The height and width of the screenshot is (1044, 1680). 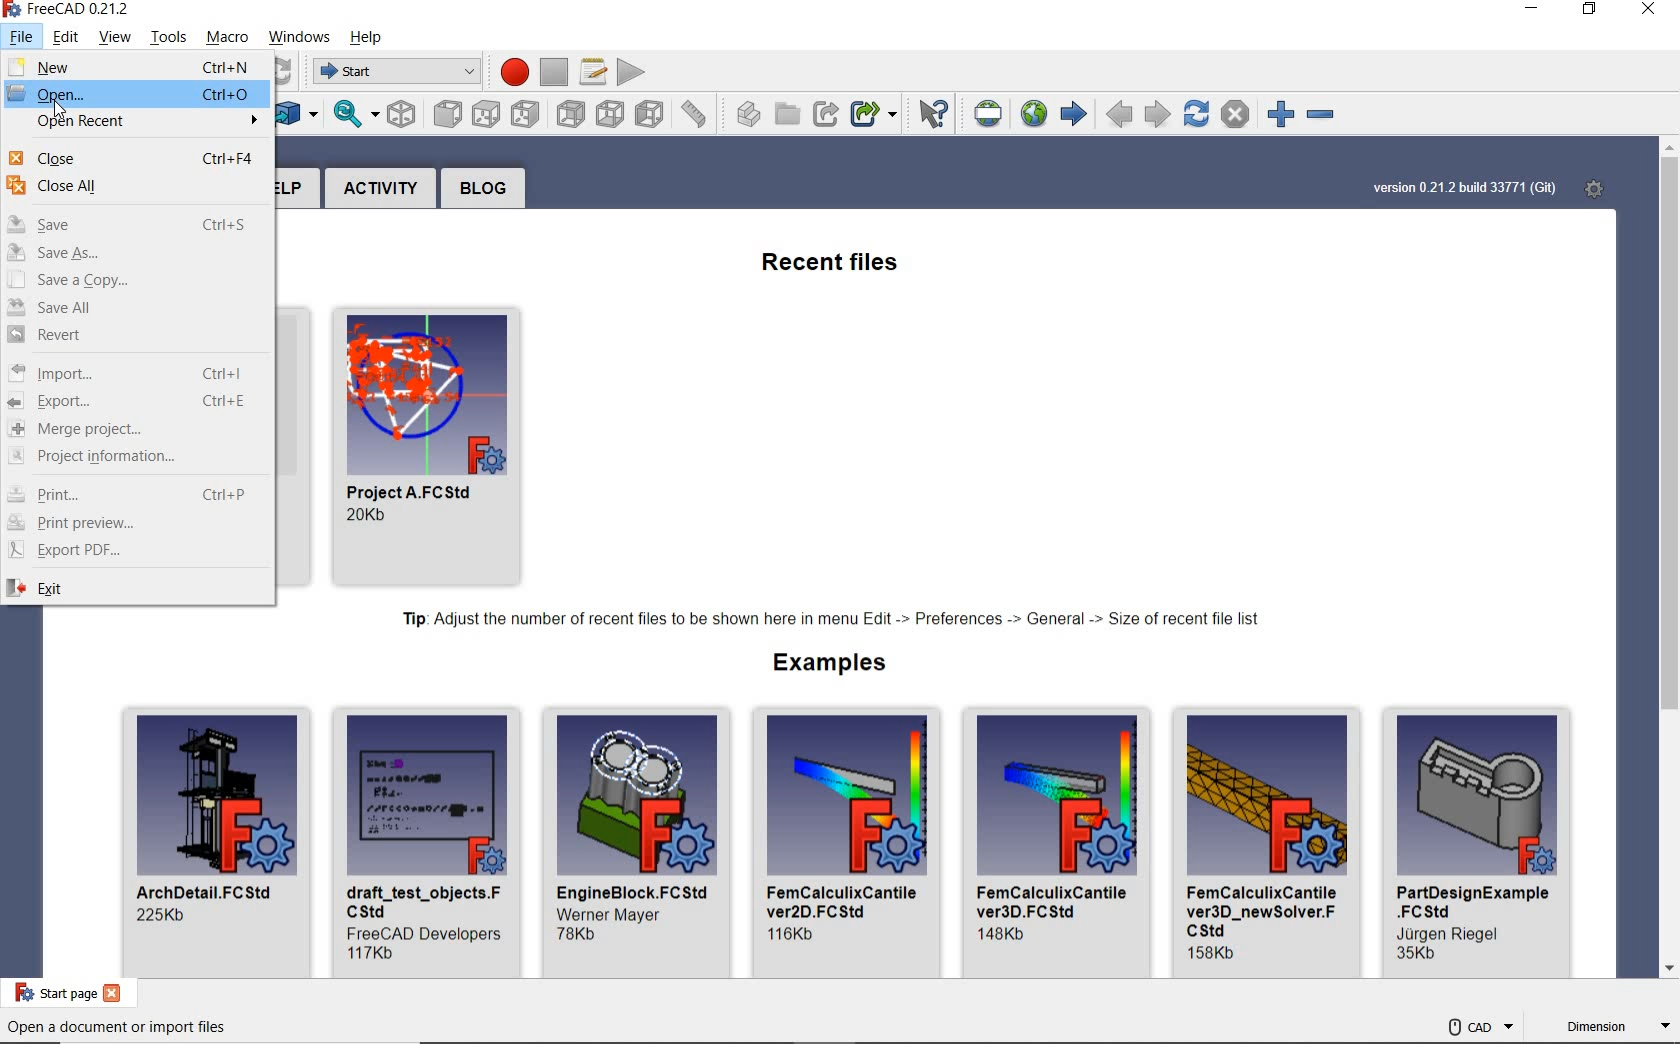 What do you see at coordinates (425, 900) in the screenshot?
I see `name` at bounding box center [425, 900].